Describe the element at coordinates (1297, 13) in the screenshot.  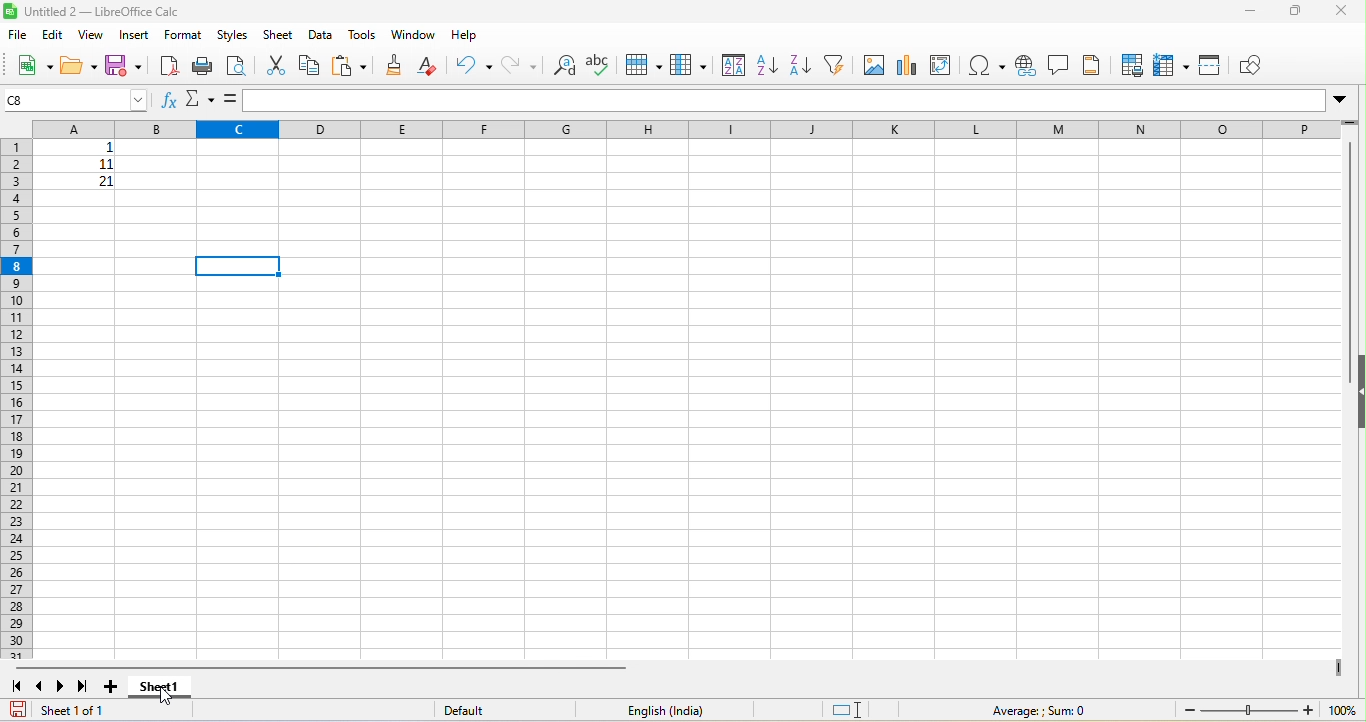
I see `maximize` at that location.